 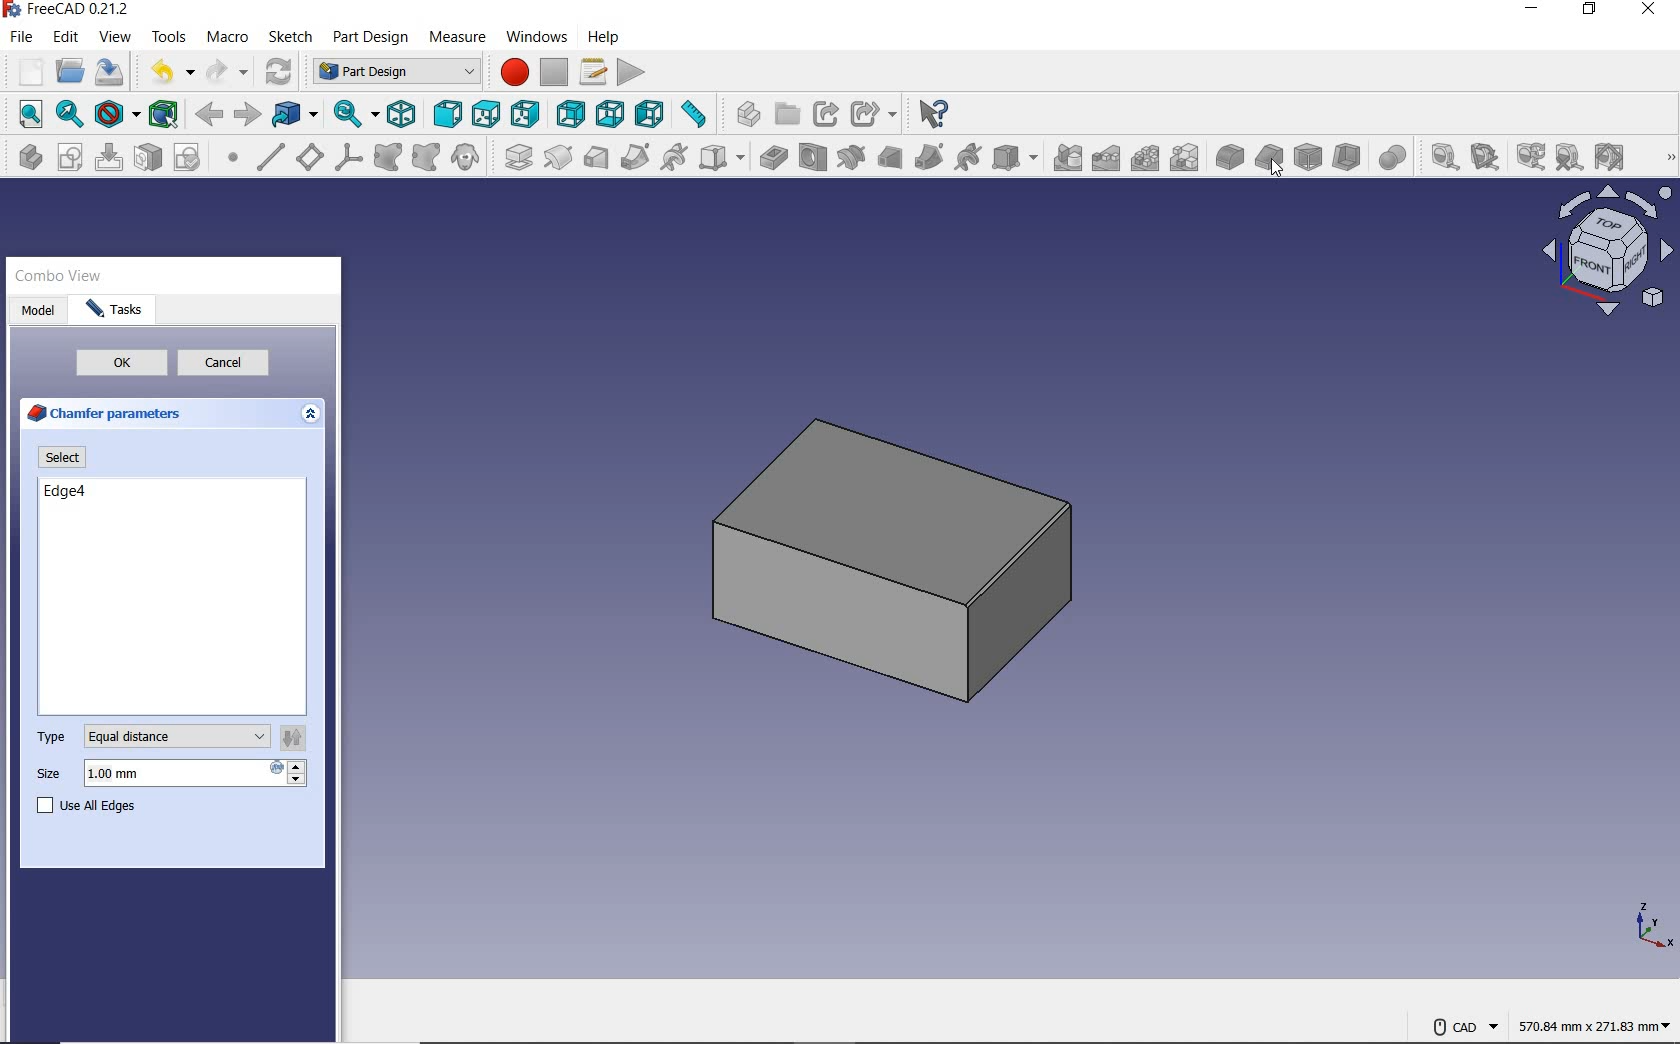 I want to click on create an additive primitive, so click(x=720, y=157).